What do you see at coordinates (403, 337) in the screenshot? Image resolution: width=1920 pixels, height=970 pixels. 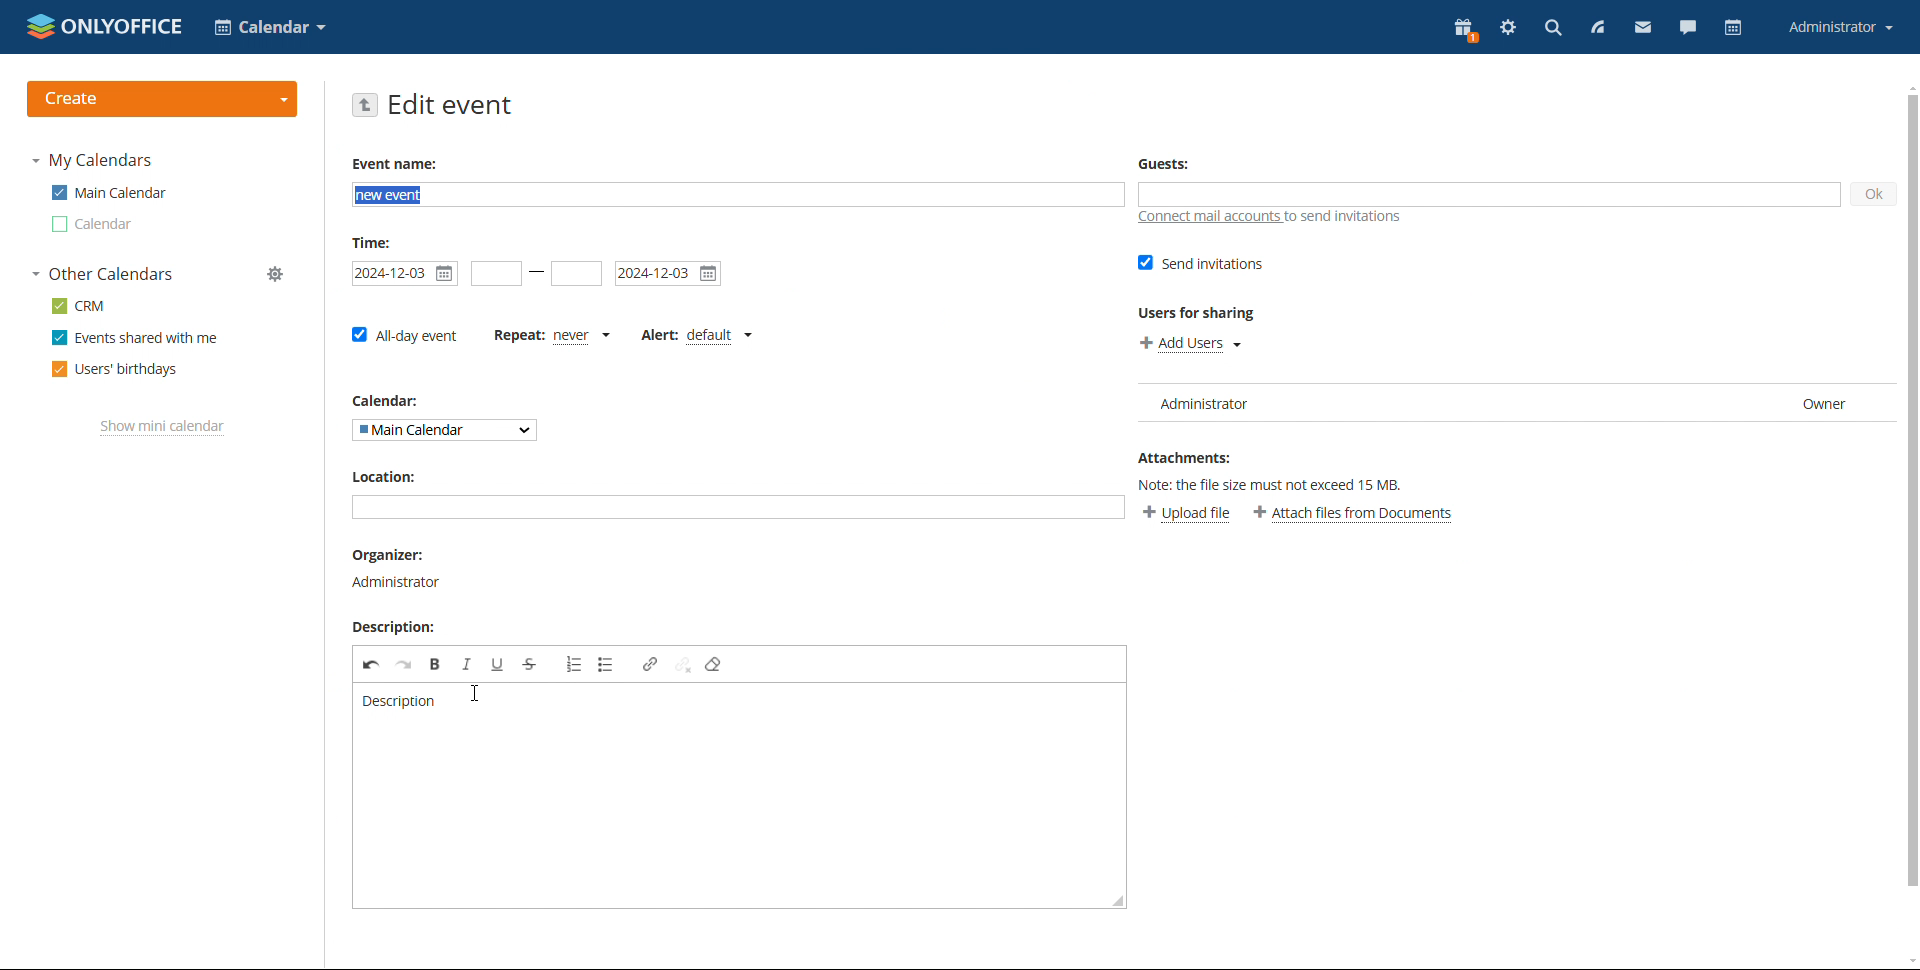 I see `all-day event checkbox` at bounding box center [403, 337].